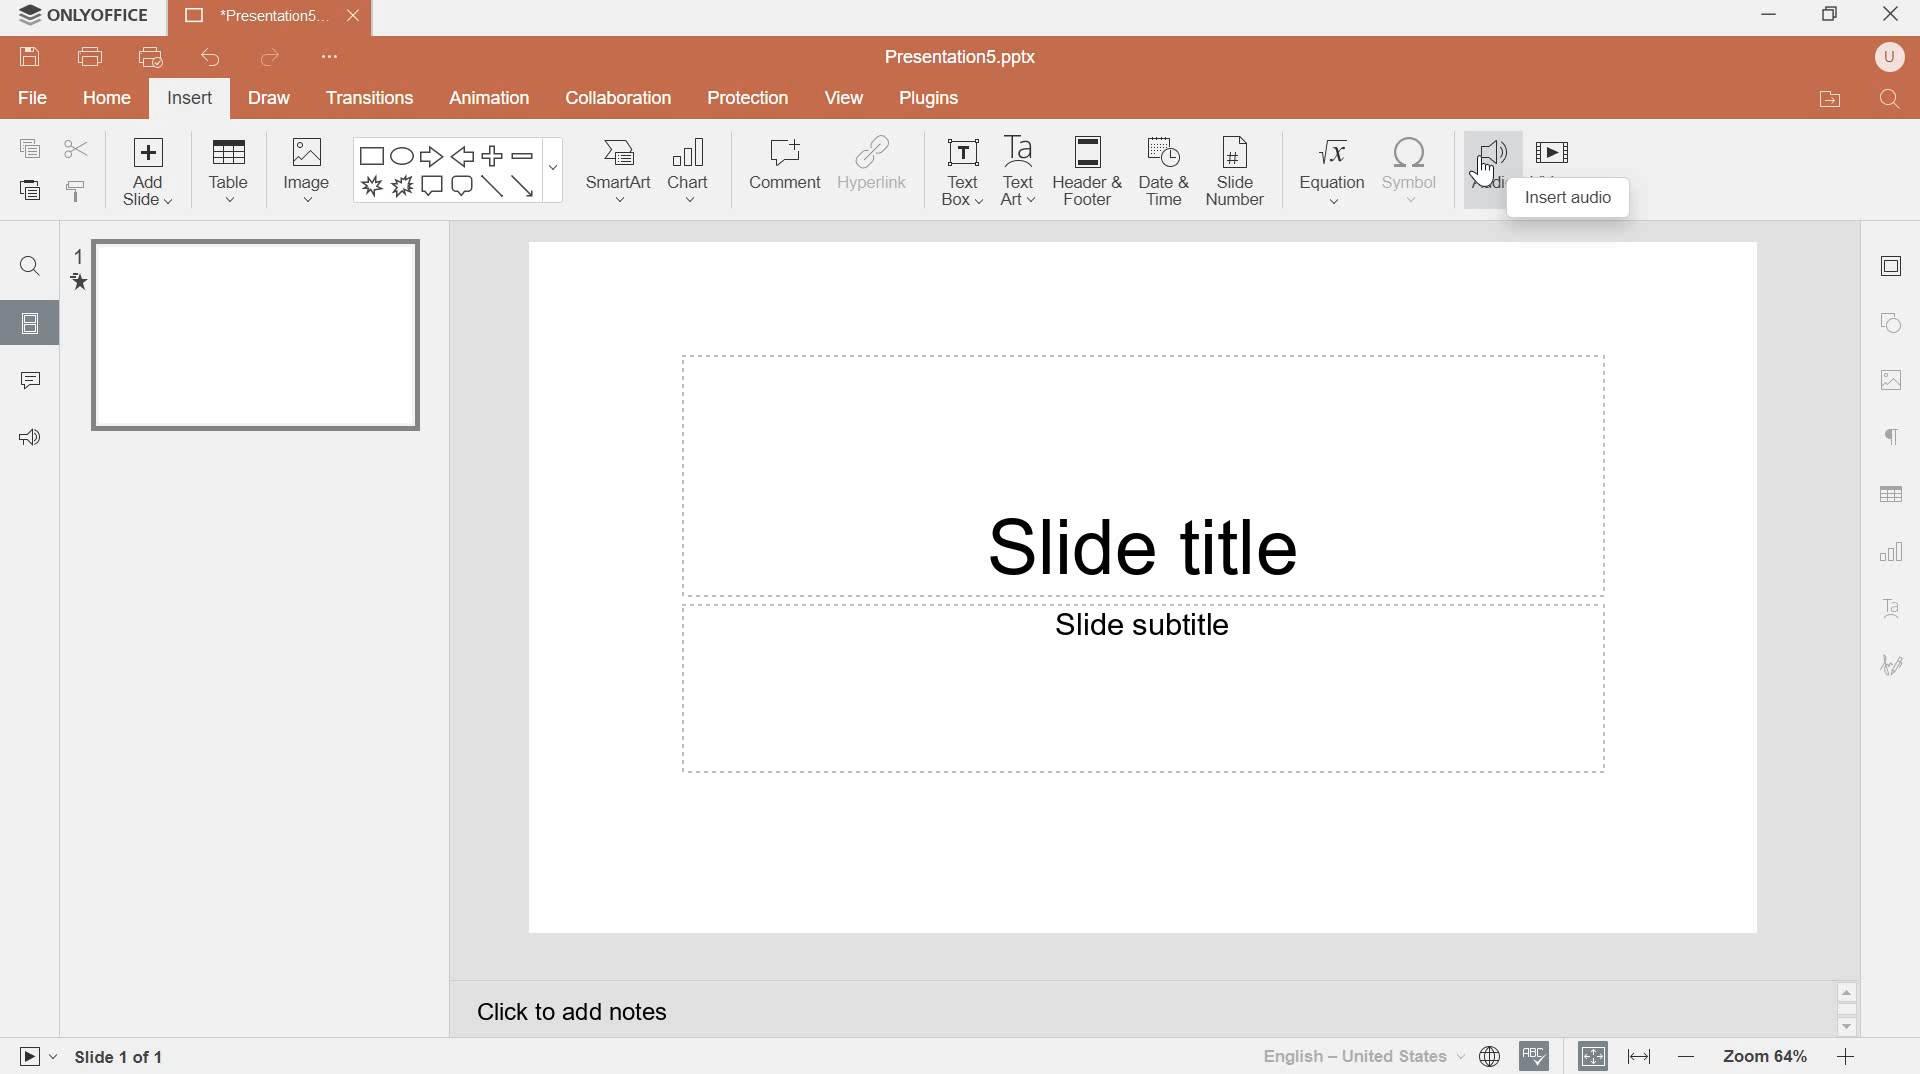 Image resolution: width=1920 pixels, height=1074 pixels. What do you see at coordinates (1551, 152) in the screenshot?
I see `Video` at bounding box center [1551, 152].